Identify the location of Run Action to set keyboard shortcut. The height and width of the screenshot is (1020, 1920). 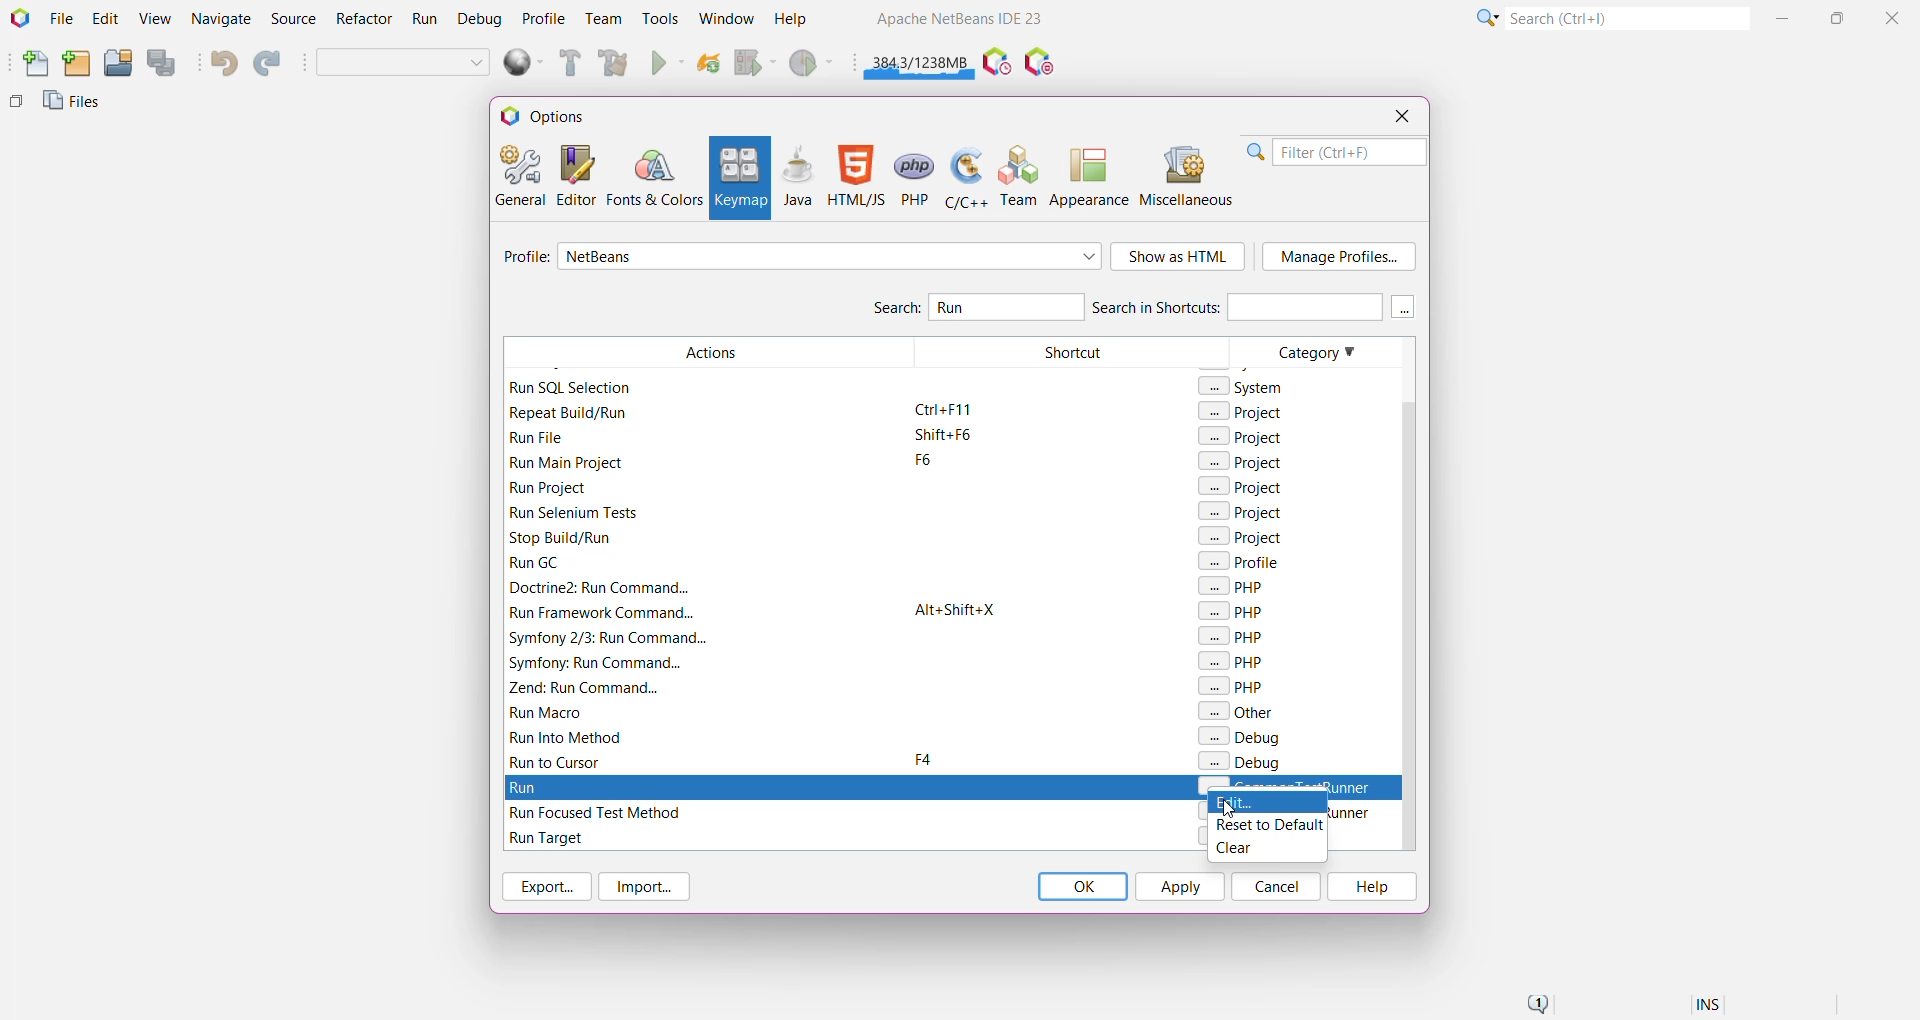
(952, 785).